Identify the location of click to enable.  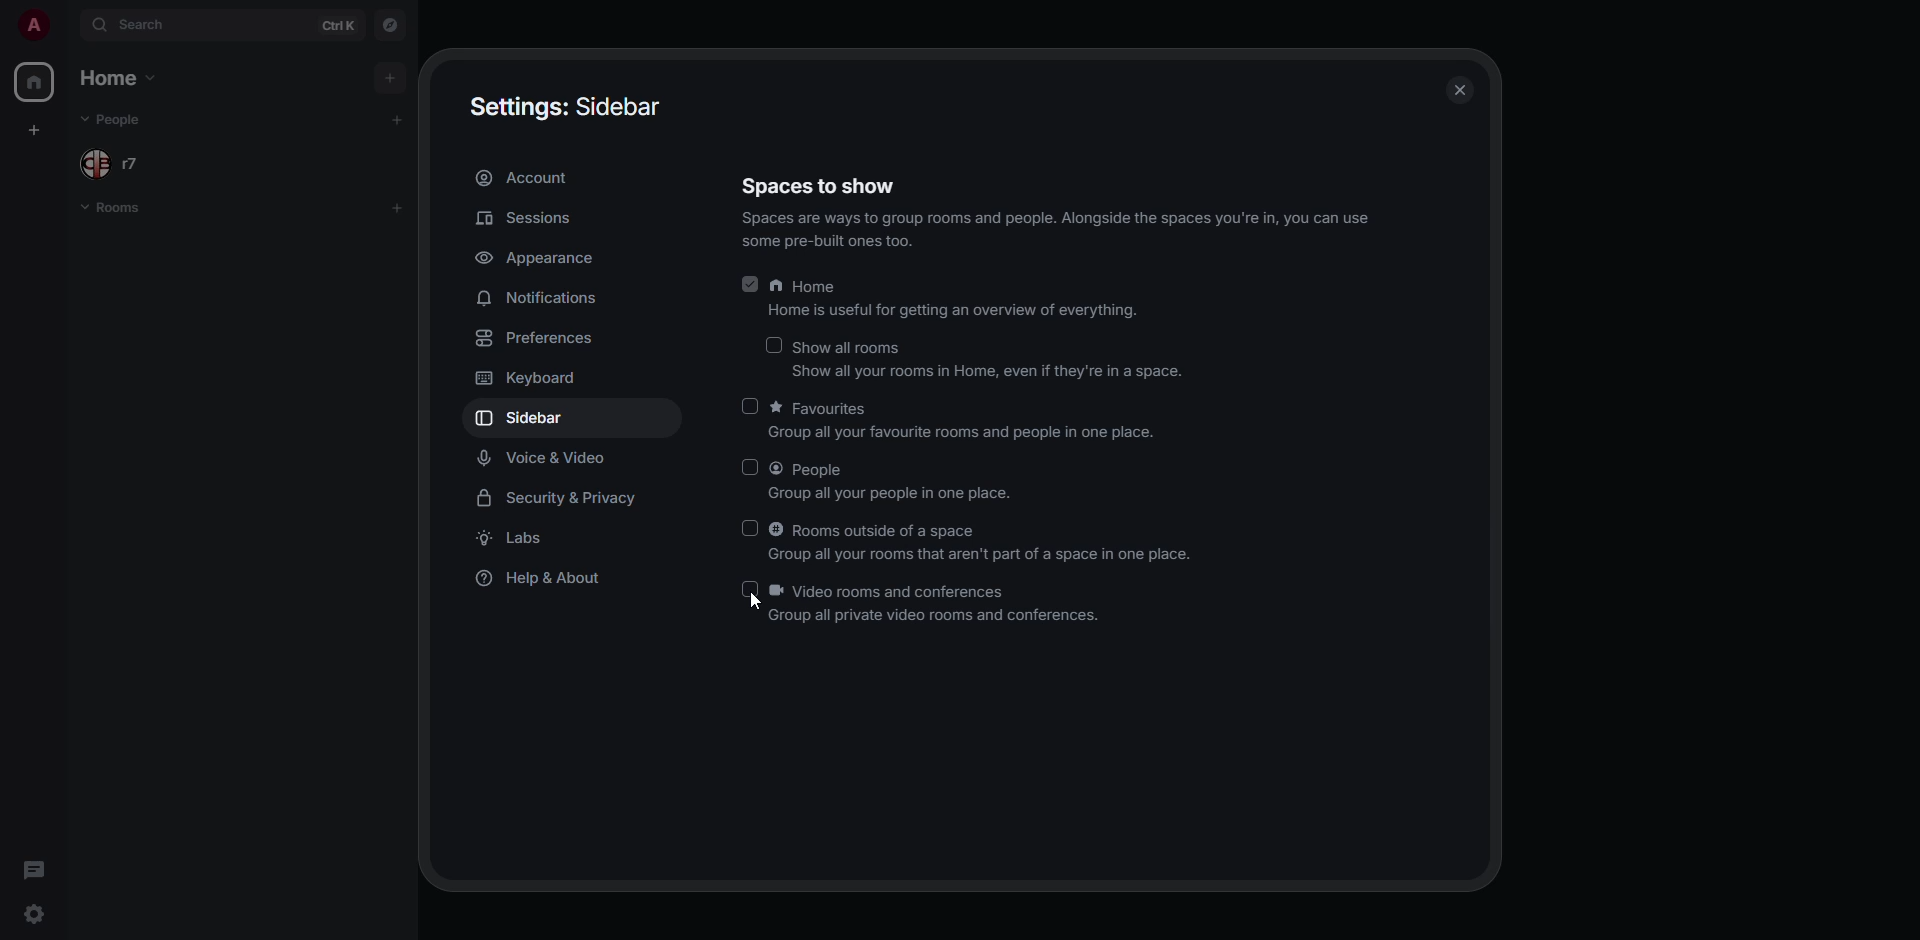
(751, 528).